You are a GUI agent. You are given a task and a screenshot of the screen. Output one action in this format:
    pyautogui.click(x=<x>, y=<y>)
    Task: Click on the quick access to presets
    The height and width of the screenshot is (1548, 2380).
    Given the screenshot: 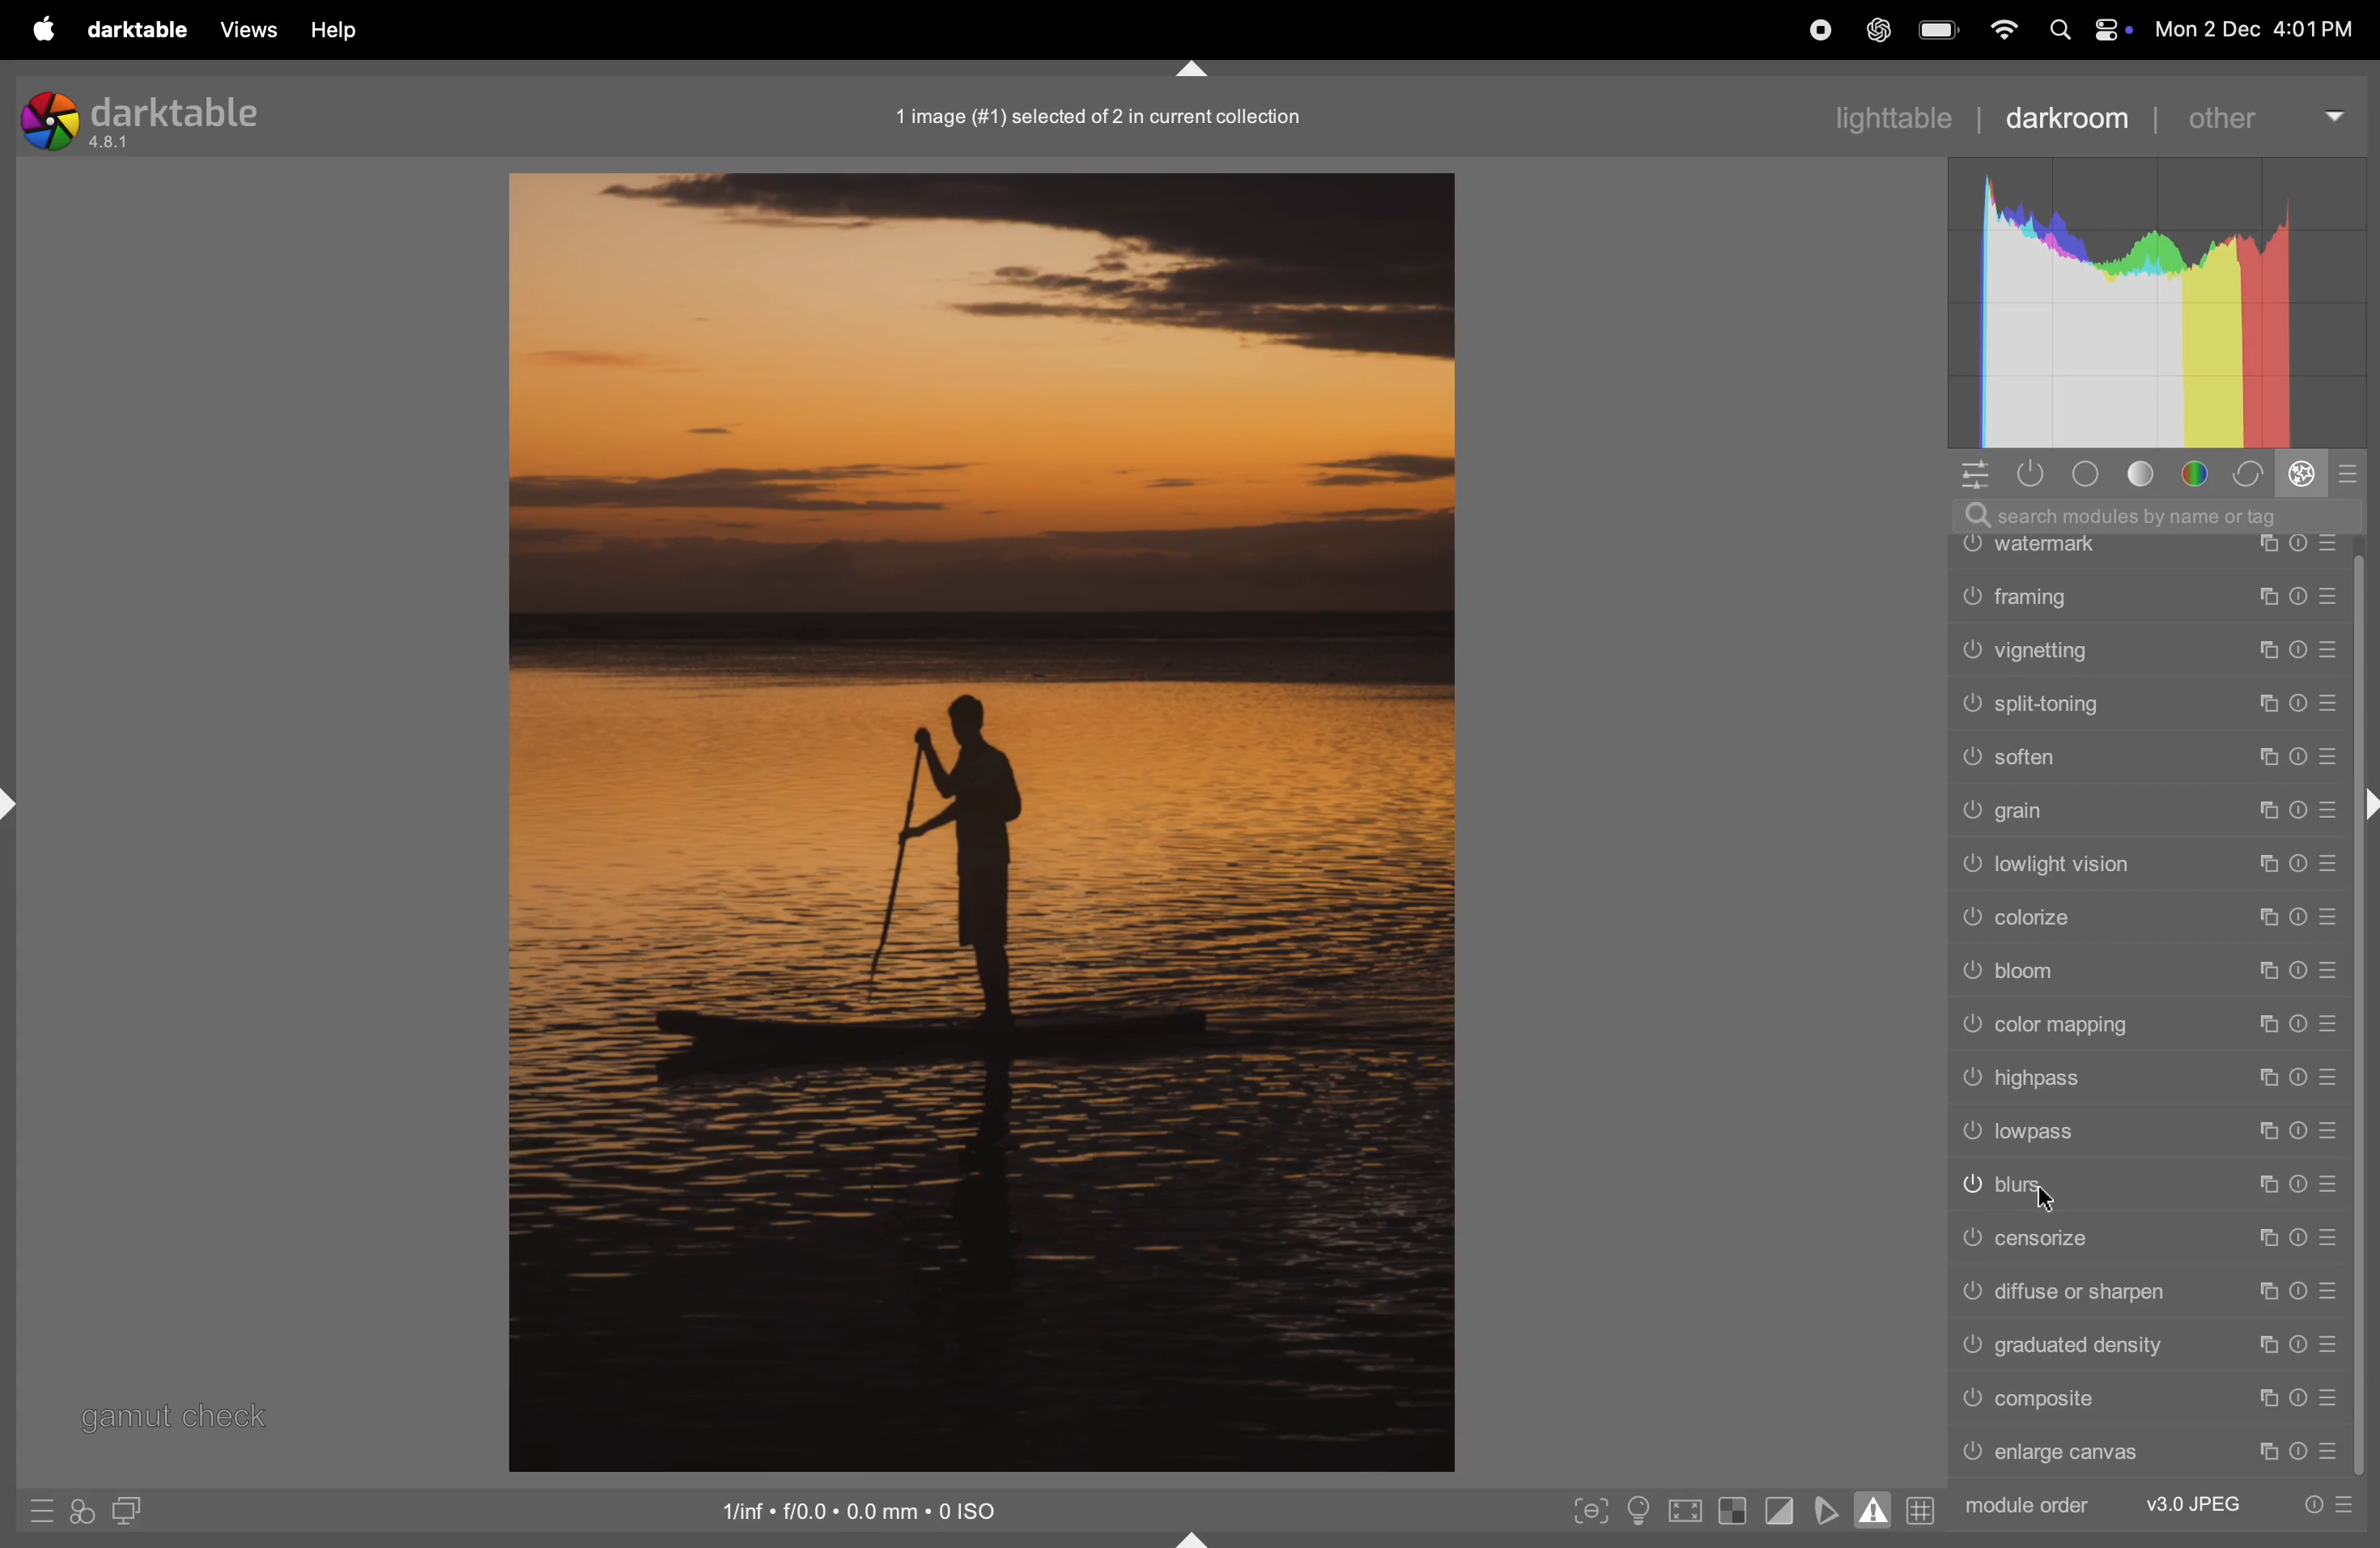 What is the action you would take?
    pyautogui.click(x=44, y=1513)
    